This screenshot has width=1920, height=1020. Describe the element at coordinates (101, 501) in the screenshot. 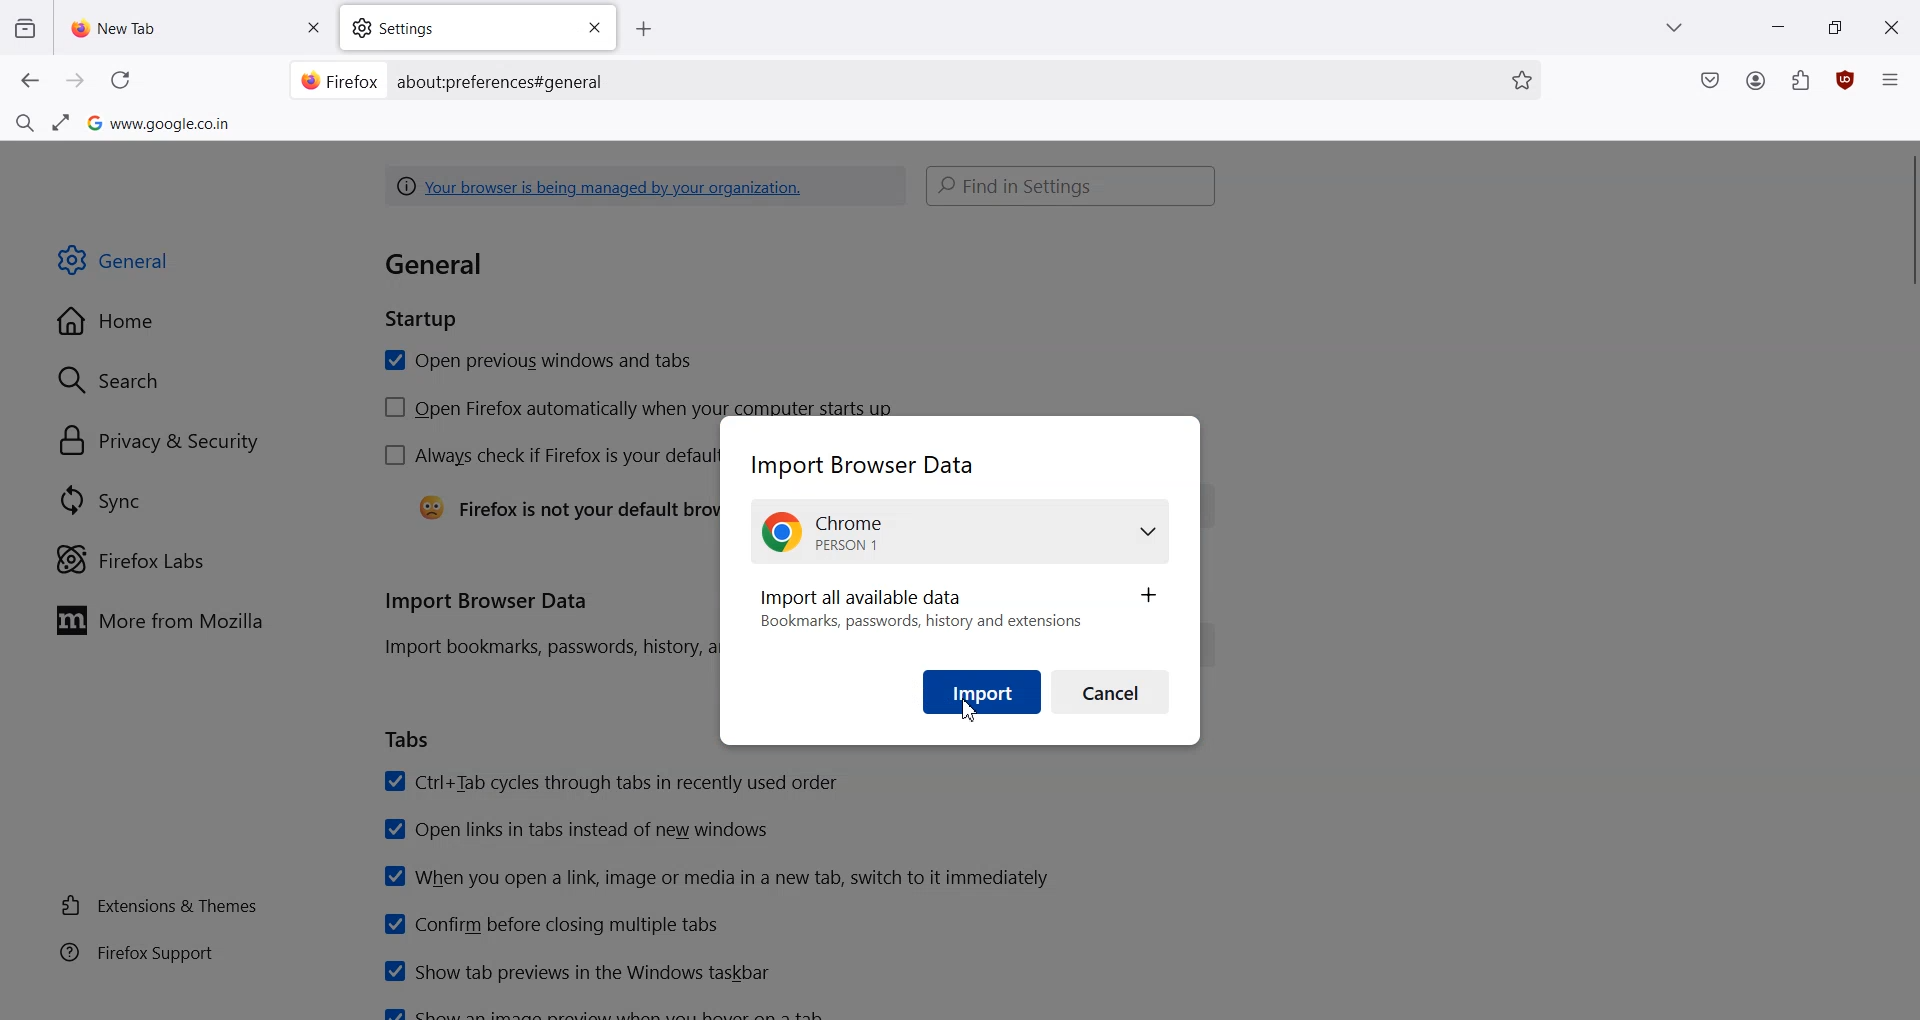

I see `Sync` at that location.